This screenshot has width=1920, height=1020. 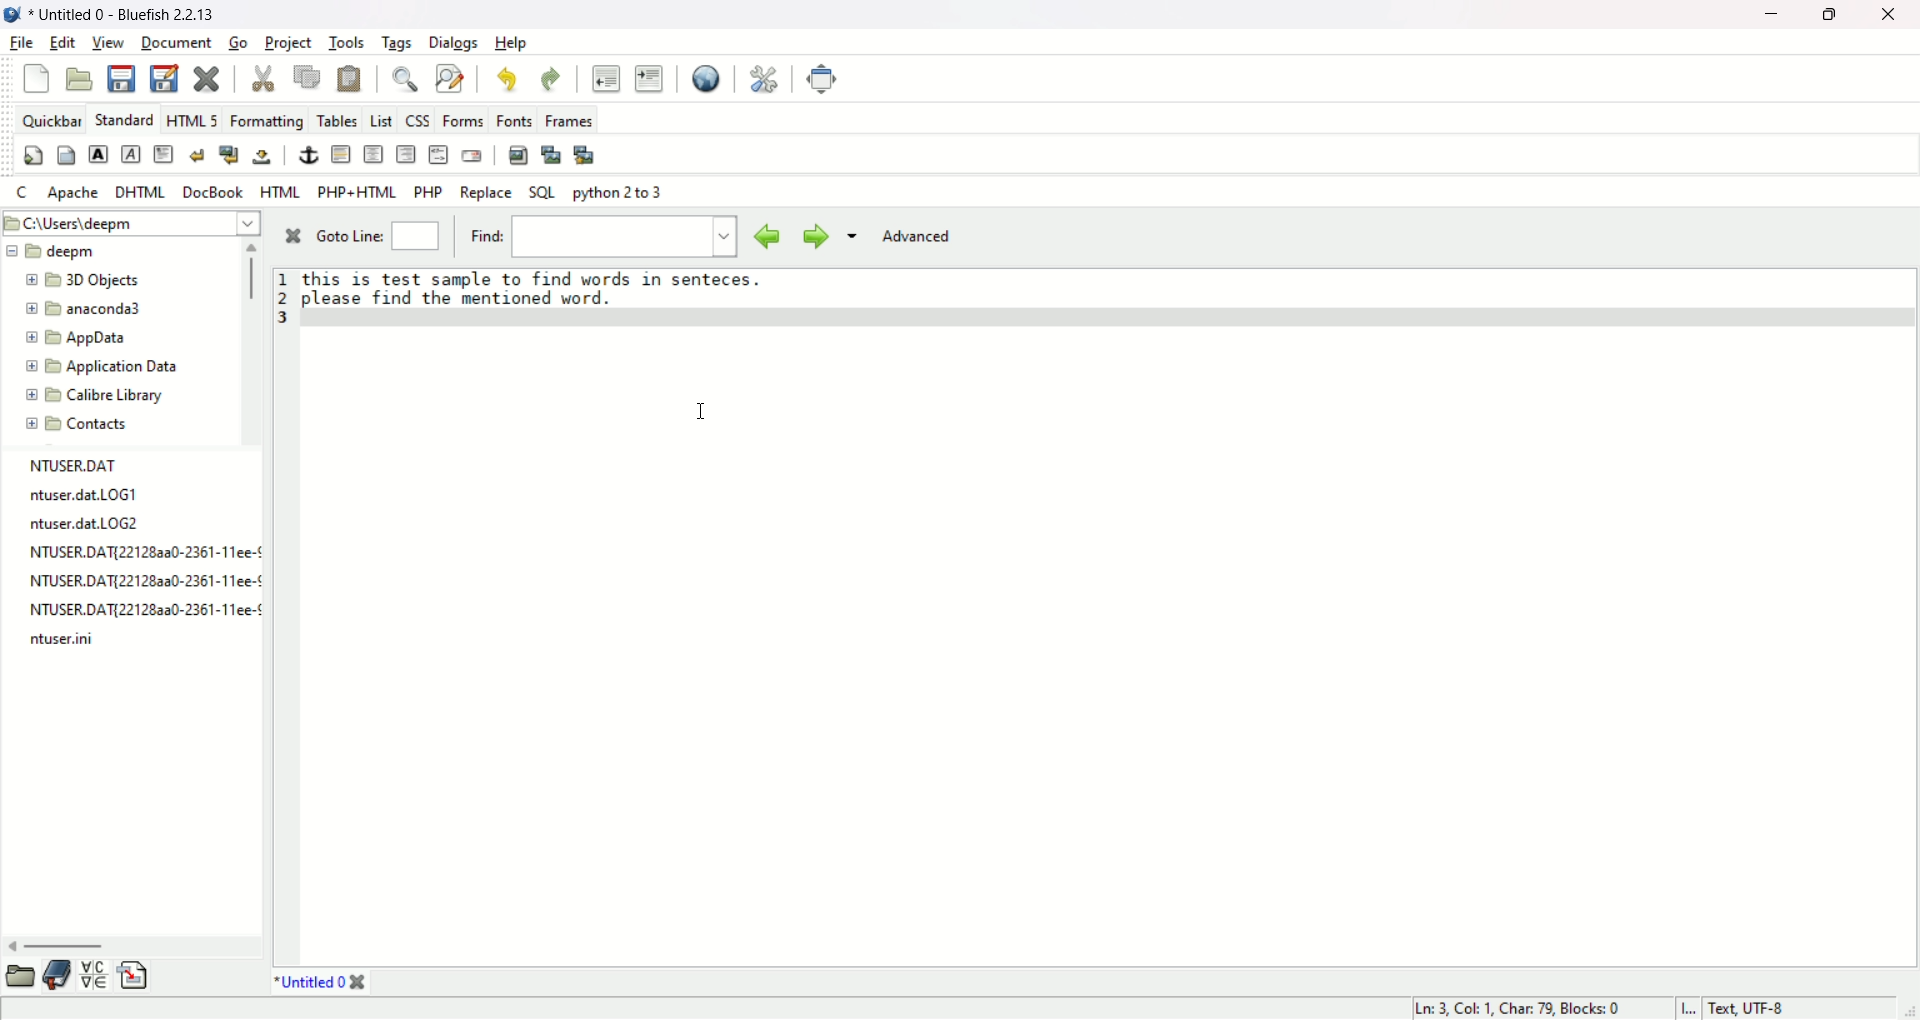 What do you see at coordinates (548, 78) in the screenshot?
I see `redo` at bounding box center [548, 78].